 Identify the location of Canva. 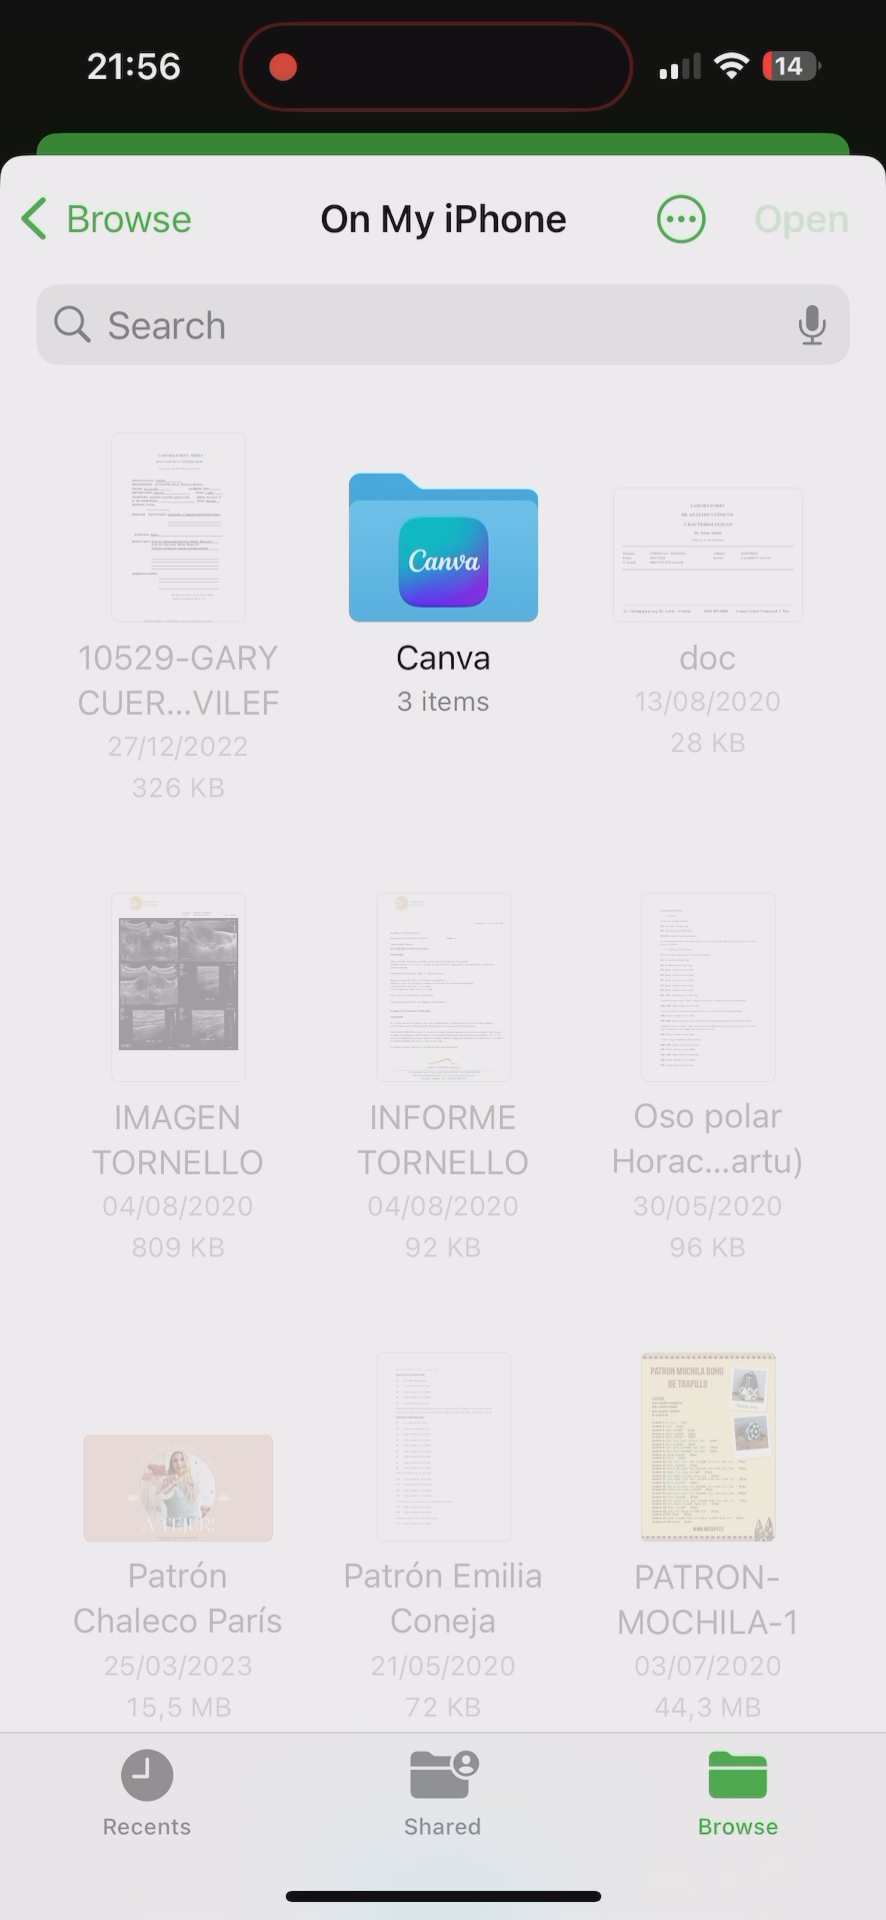
(448, 579).